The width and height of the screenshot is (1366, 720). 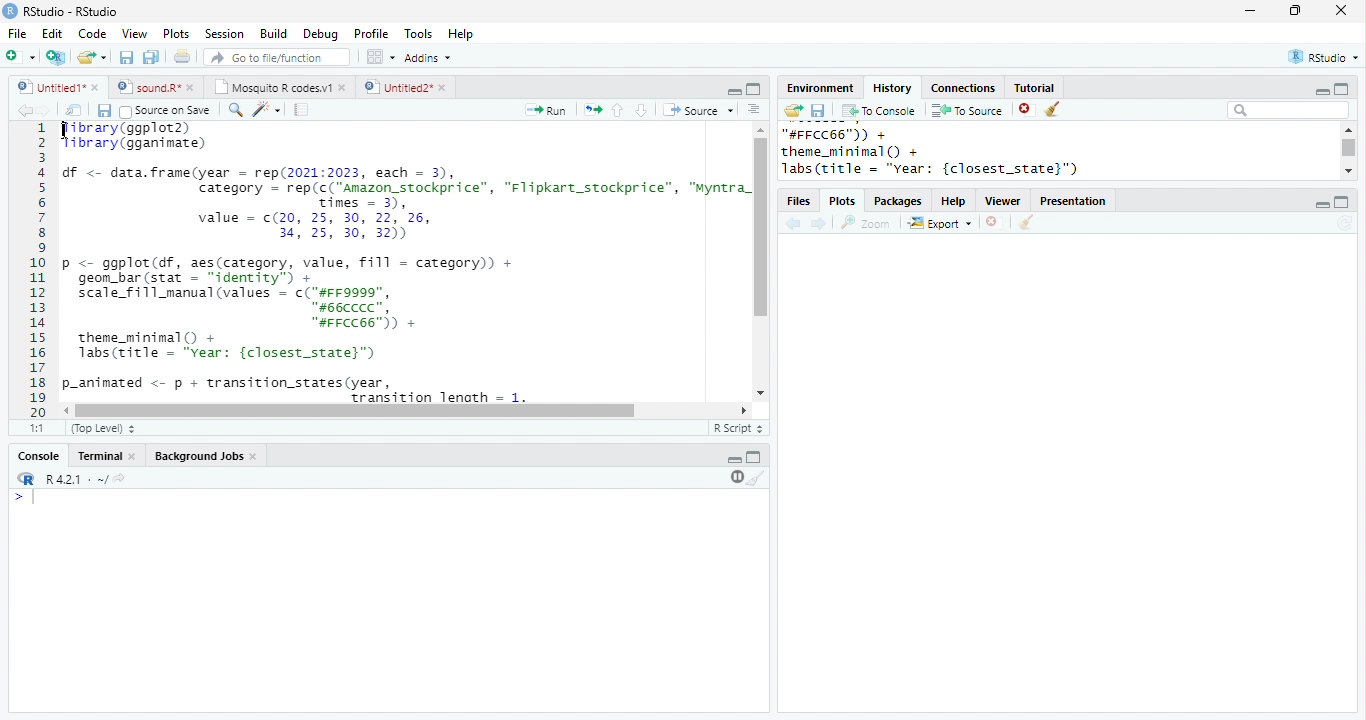 I want to click on Tutorial, so click(x=1035, y=88).